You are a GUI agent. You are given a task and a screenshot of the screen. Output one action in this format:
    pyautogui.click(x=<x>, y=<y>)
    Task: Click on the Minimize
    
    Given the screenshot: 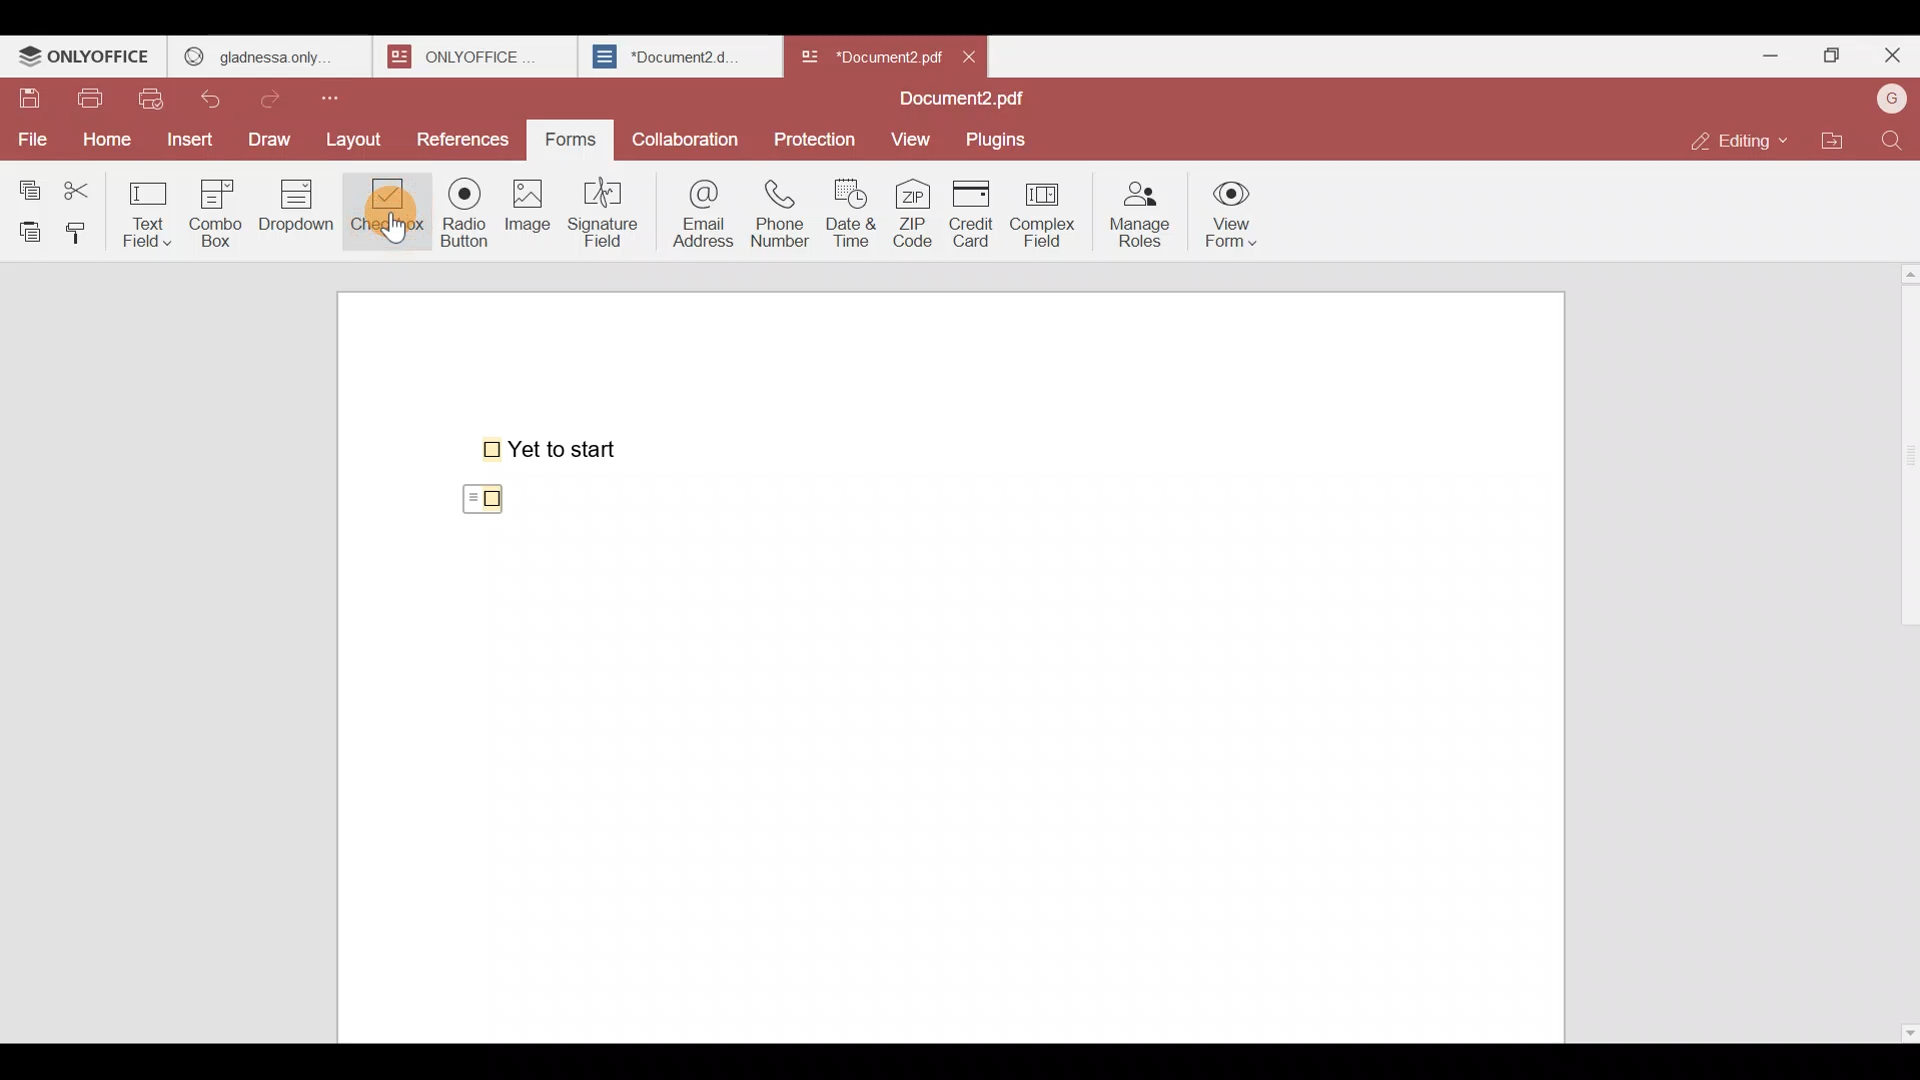 What is the action you would take?
    pyautogui.click(x=1762, y=52)
    